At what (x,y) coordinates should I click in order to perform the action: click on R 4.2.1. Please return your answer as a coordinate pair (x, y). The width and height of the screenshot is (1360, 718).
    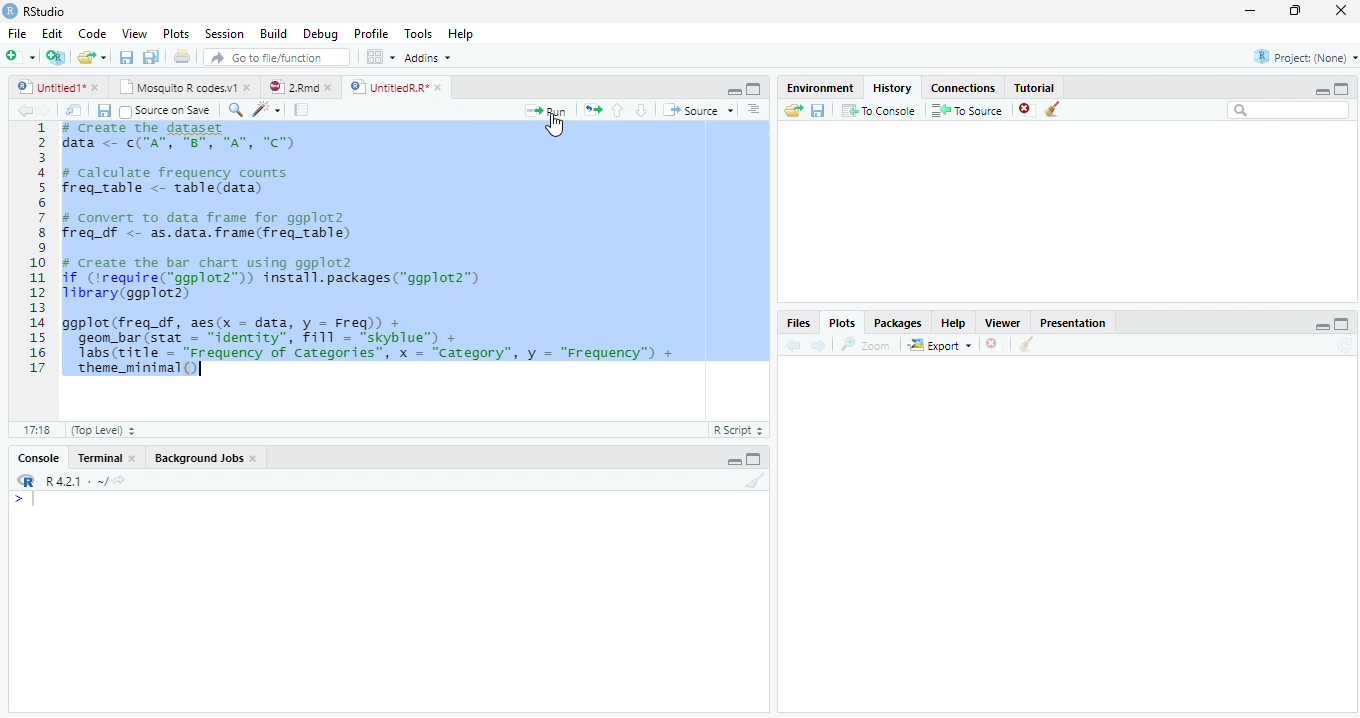
    Looking at the image, I should click on (70, 482).